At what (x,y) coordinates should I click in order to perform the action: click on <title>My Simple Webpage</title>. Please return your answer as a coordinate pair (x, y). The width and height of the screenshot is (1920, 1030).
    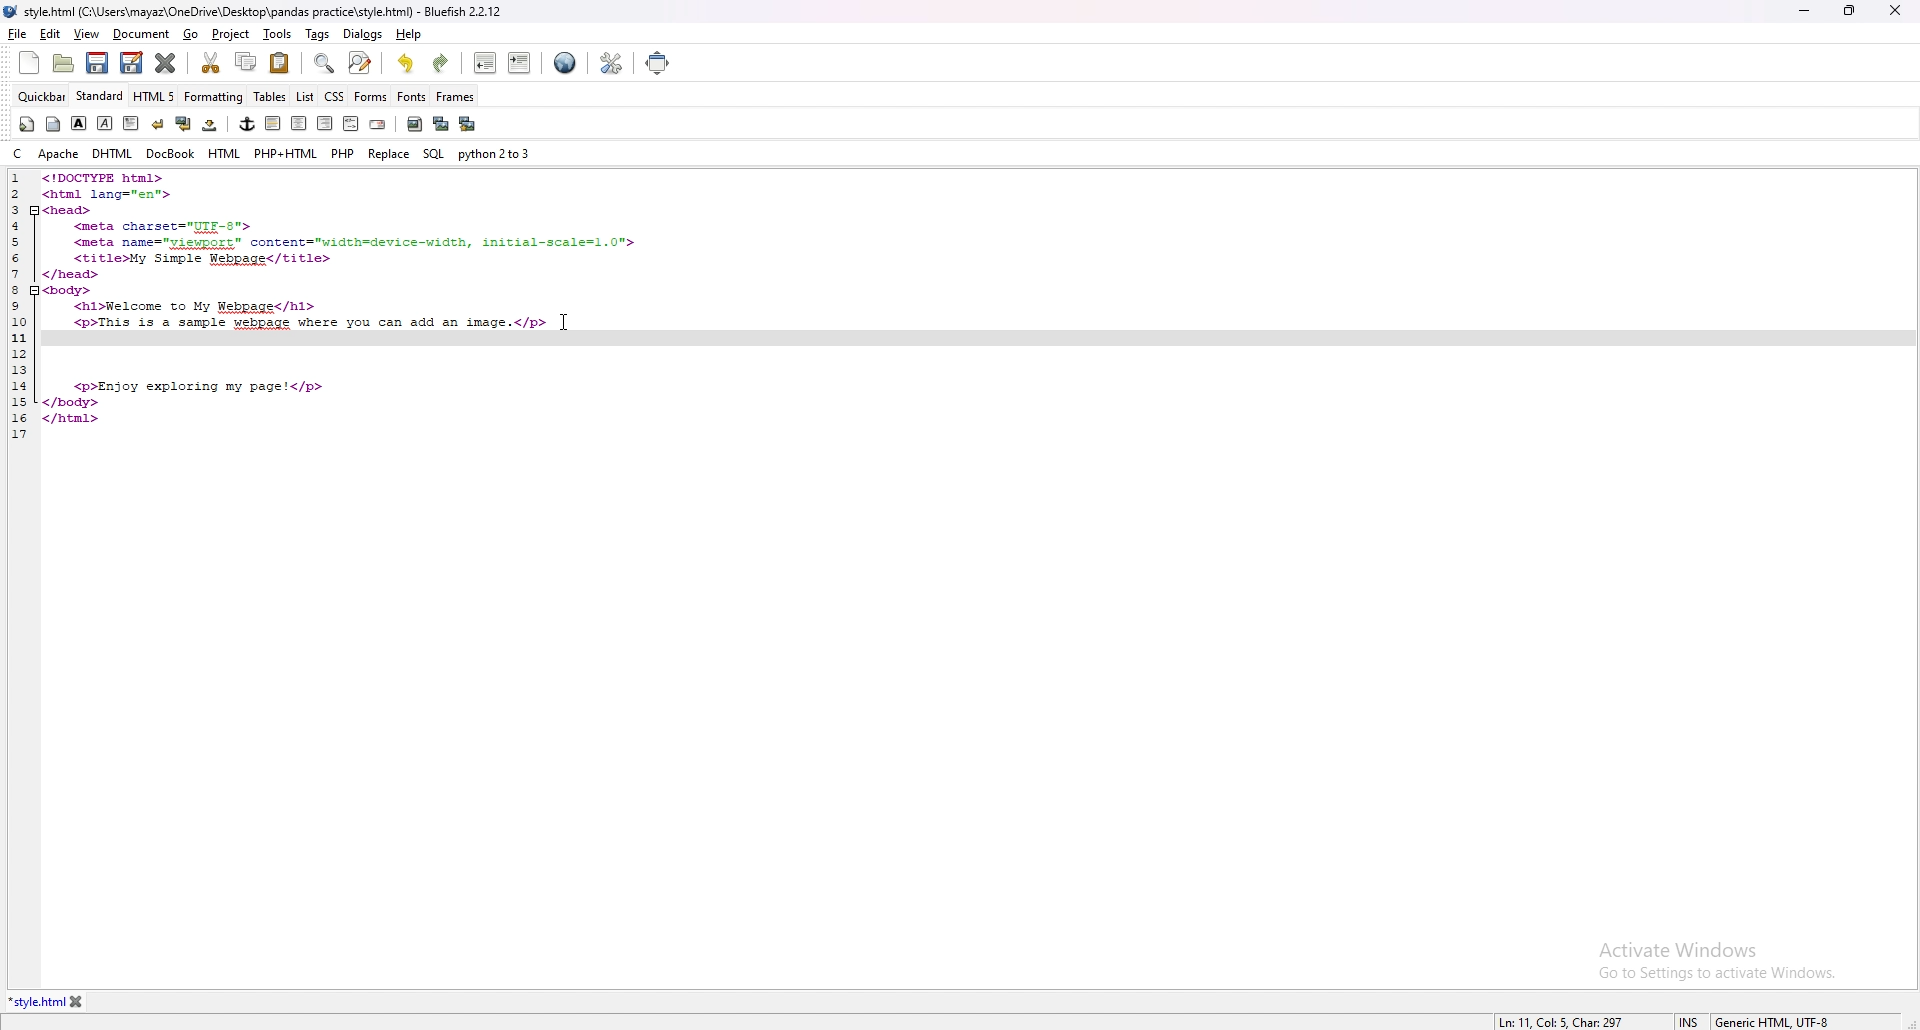
    Looking at the image, I should click on (204, 259).